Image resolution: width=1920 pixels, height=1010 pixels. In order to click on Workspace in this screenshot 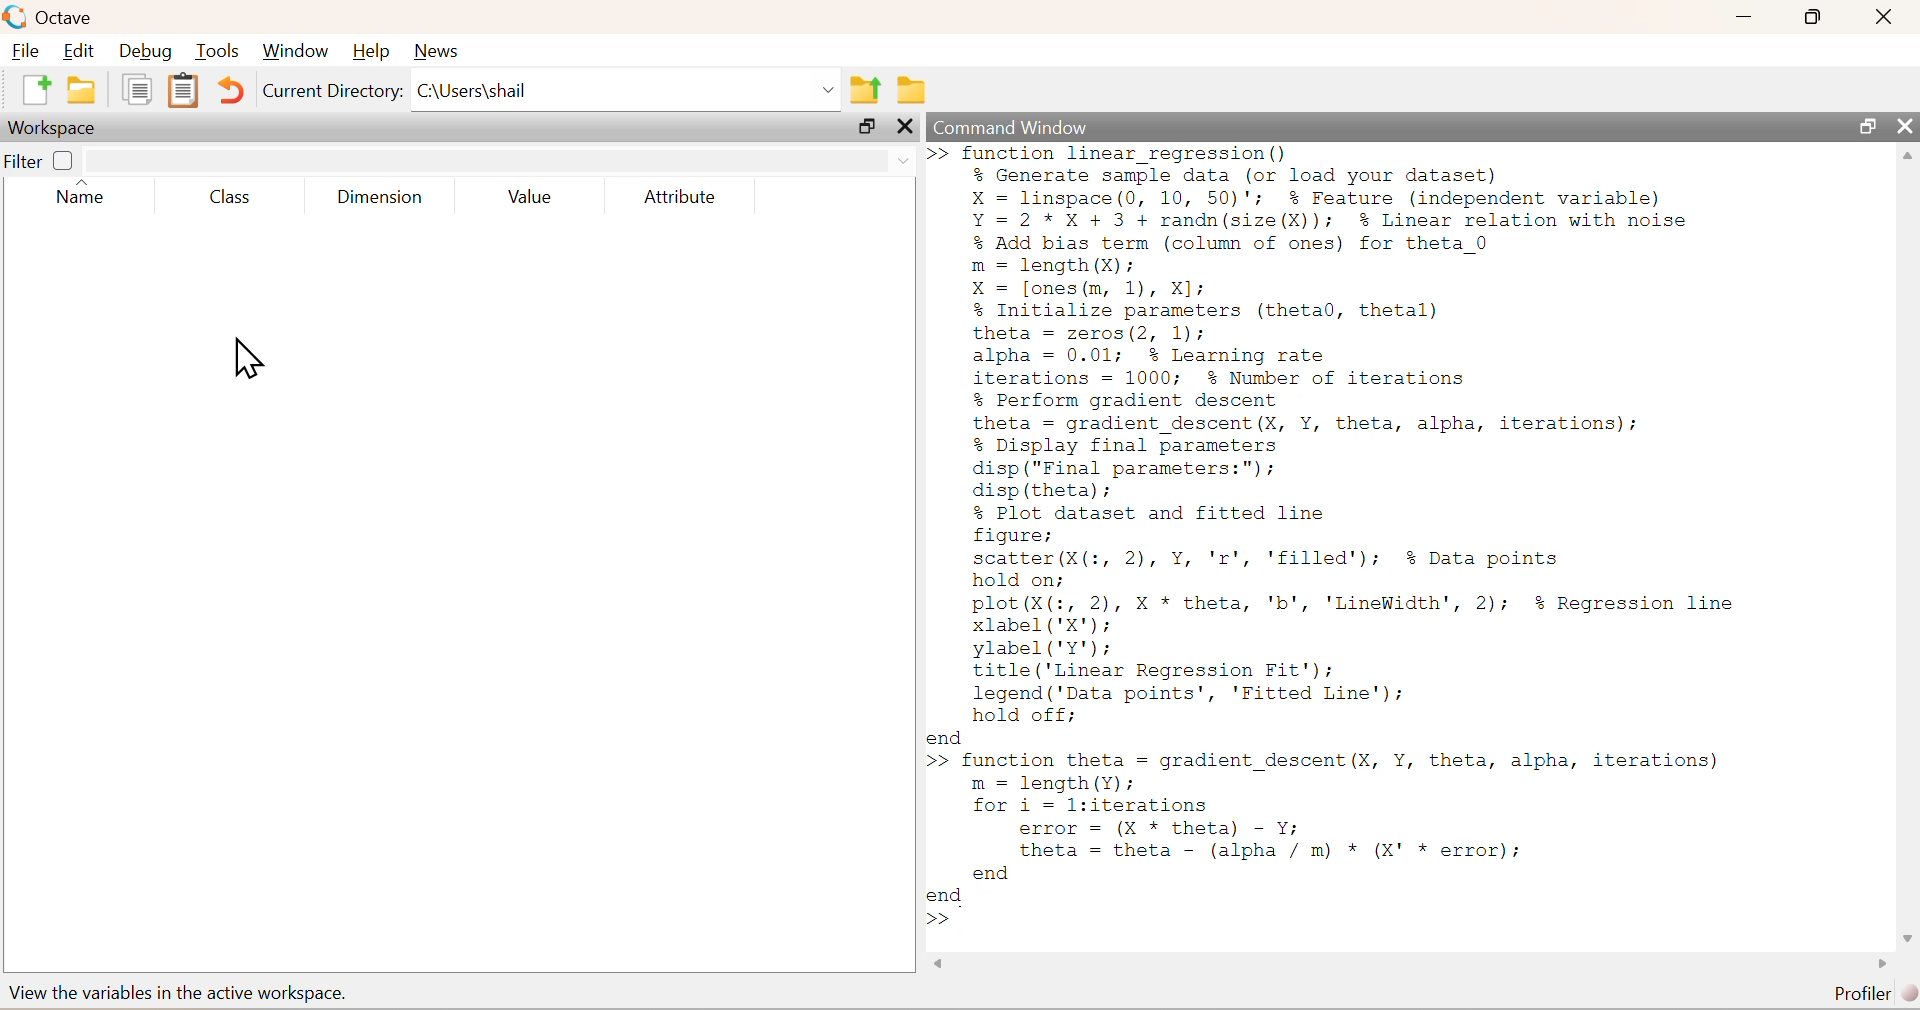, I will do `click(52, 128)`.